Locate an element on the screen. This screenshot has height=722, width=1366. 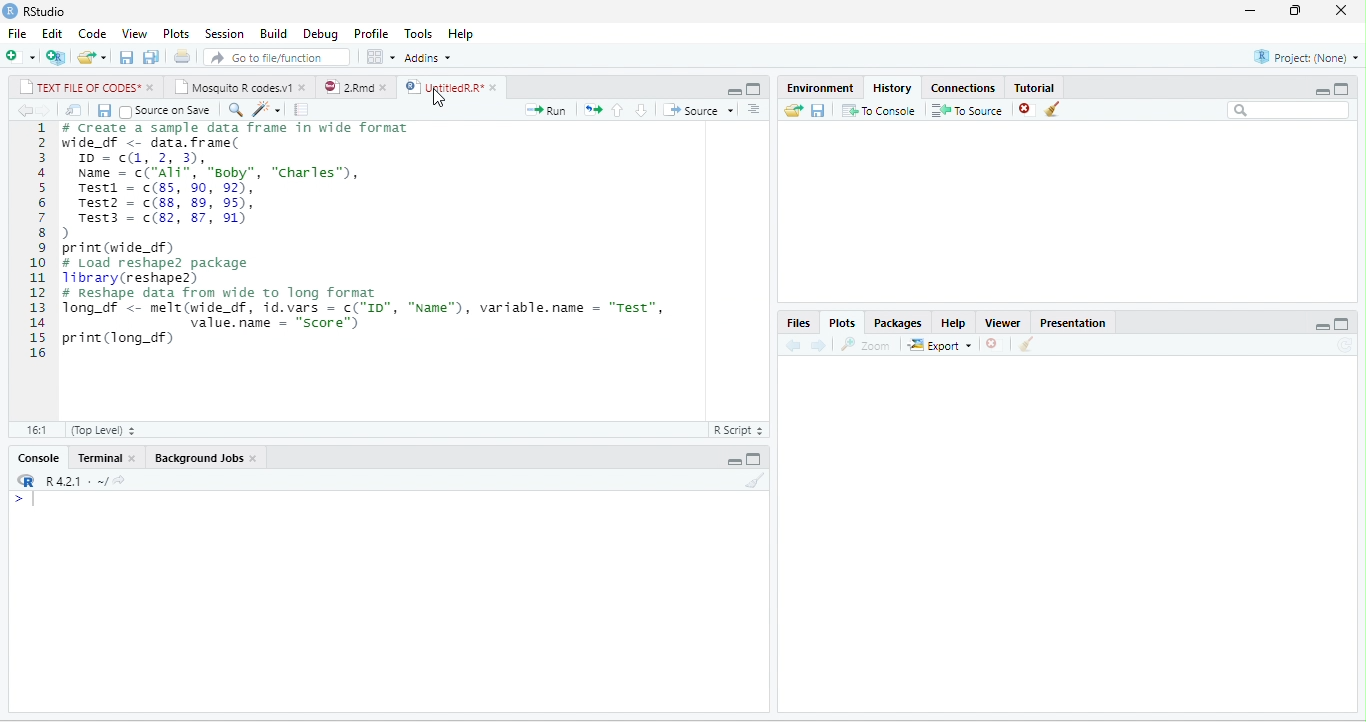
Edit is located at coordinates (52, 33).